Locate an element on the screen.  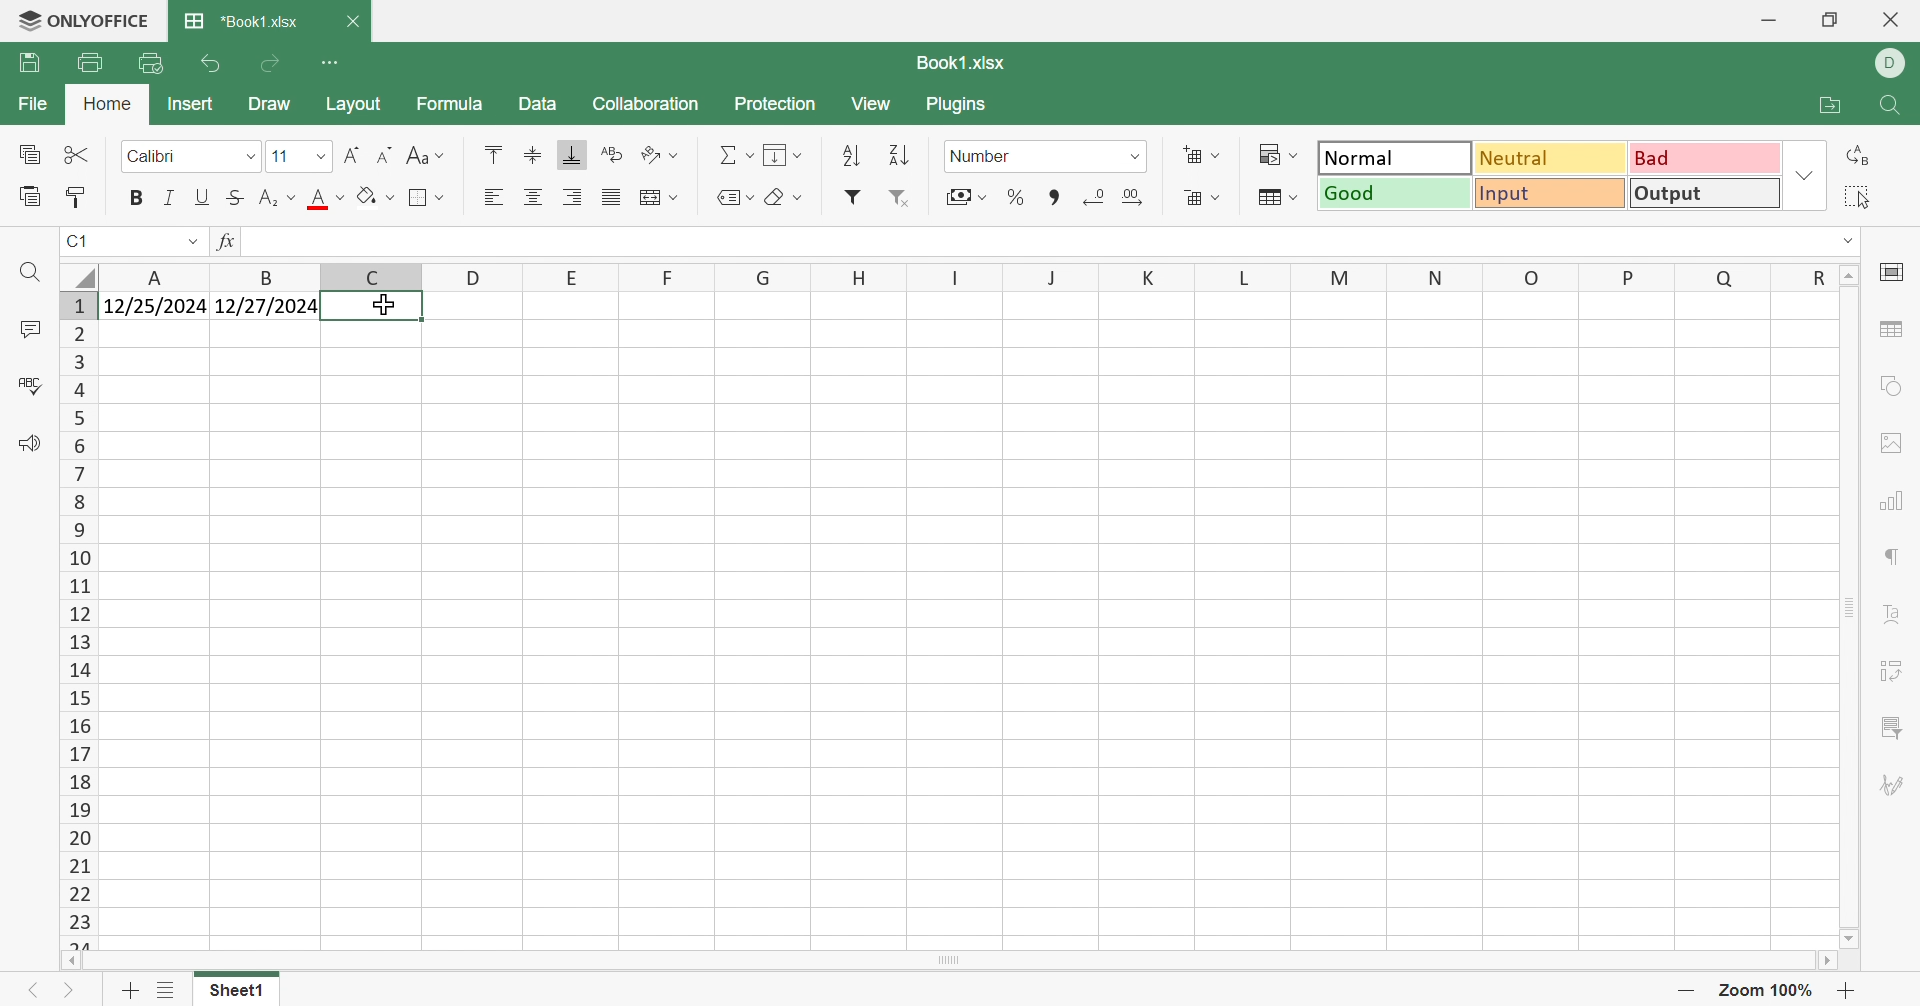
Align Middle is located at coordinates (533, 157).